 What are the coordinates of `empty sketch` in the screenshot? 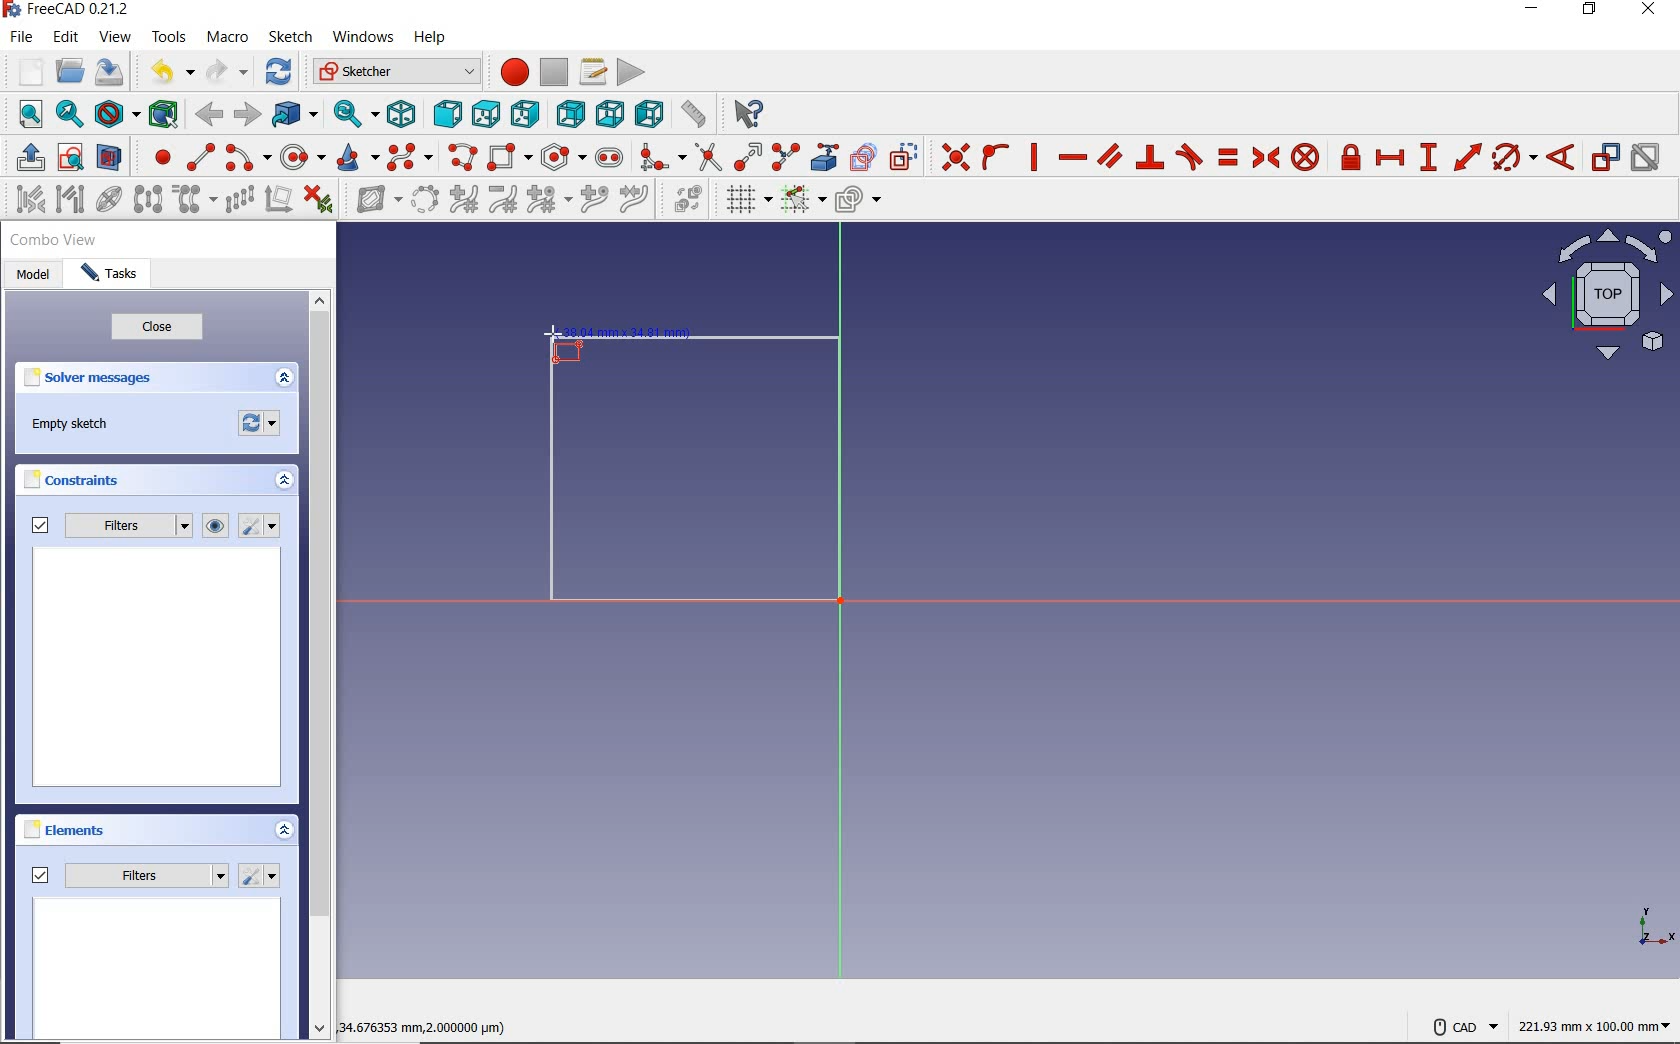 It's located at (71, 424).